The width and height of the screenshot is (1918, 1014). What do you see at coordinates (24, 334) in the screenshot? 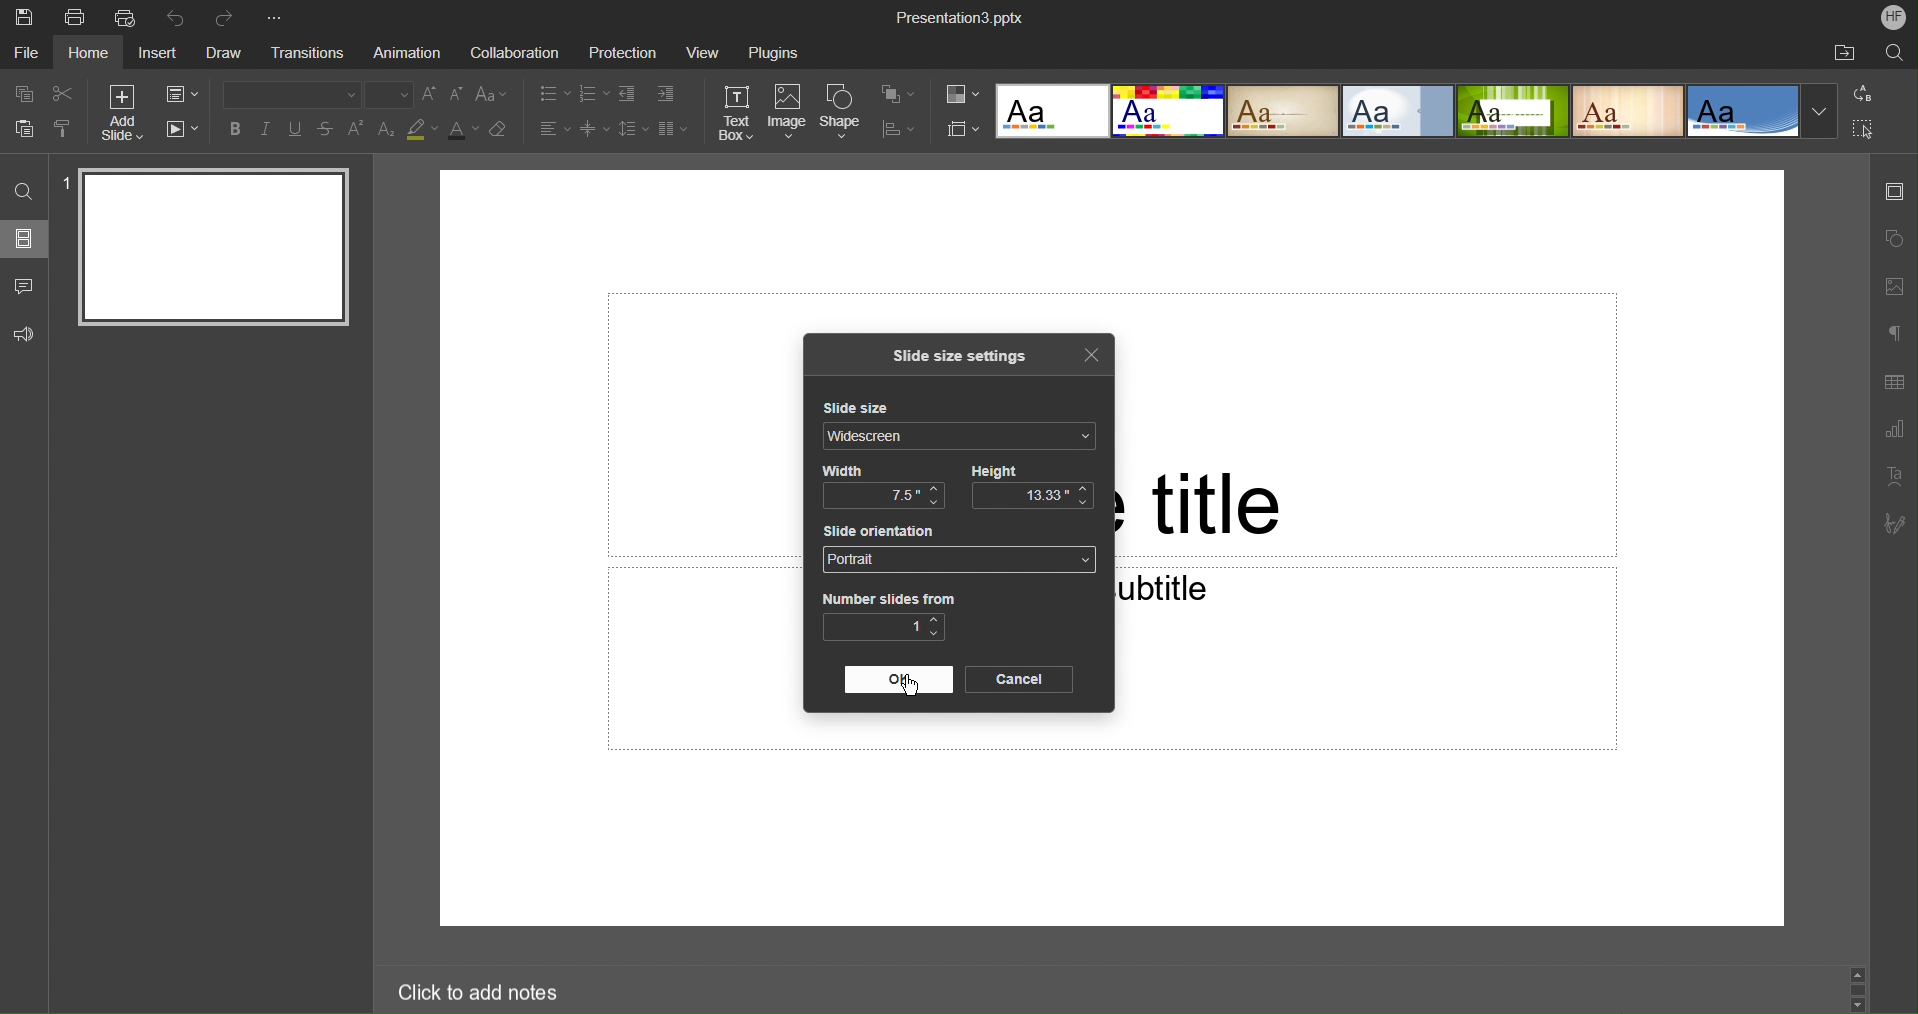
I see `Feedback and Support` at bounding box center [24, 334].